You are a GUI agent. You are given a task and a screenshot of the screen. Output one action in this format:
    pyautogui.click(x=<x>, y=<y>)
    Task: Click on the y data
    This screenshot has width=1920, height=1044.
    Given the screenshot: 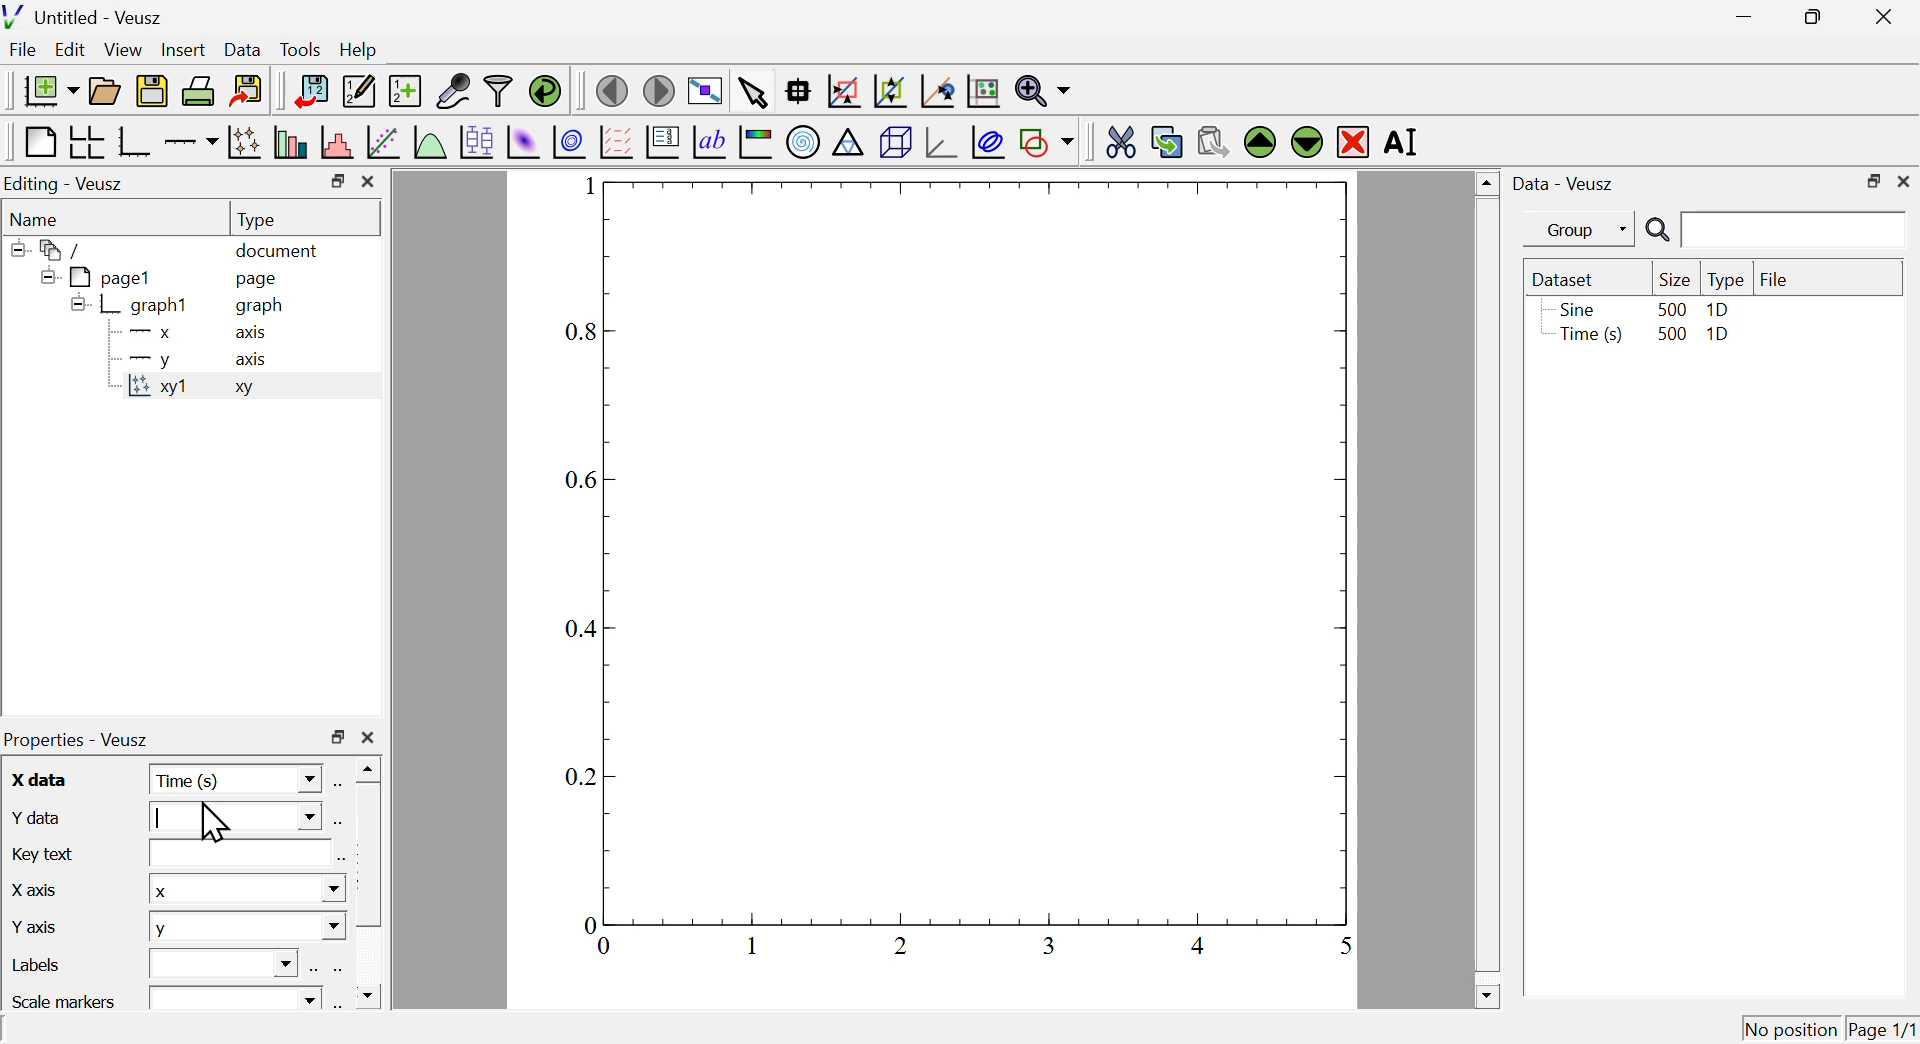 What is the action you would take?
    pyautogui.click(x=37, y=817)
    